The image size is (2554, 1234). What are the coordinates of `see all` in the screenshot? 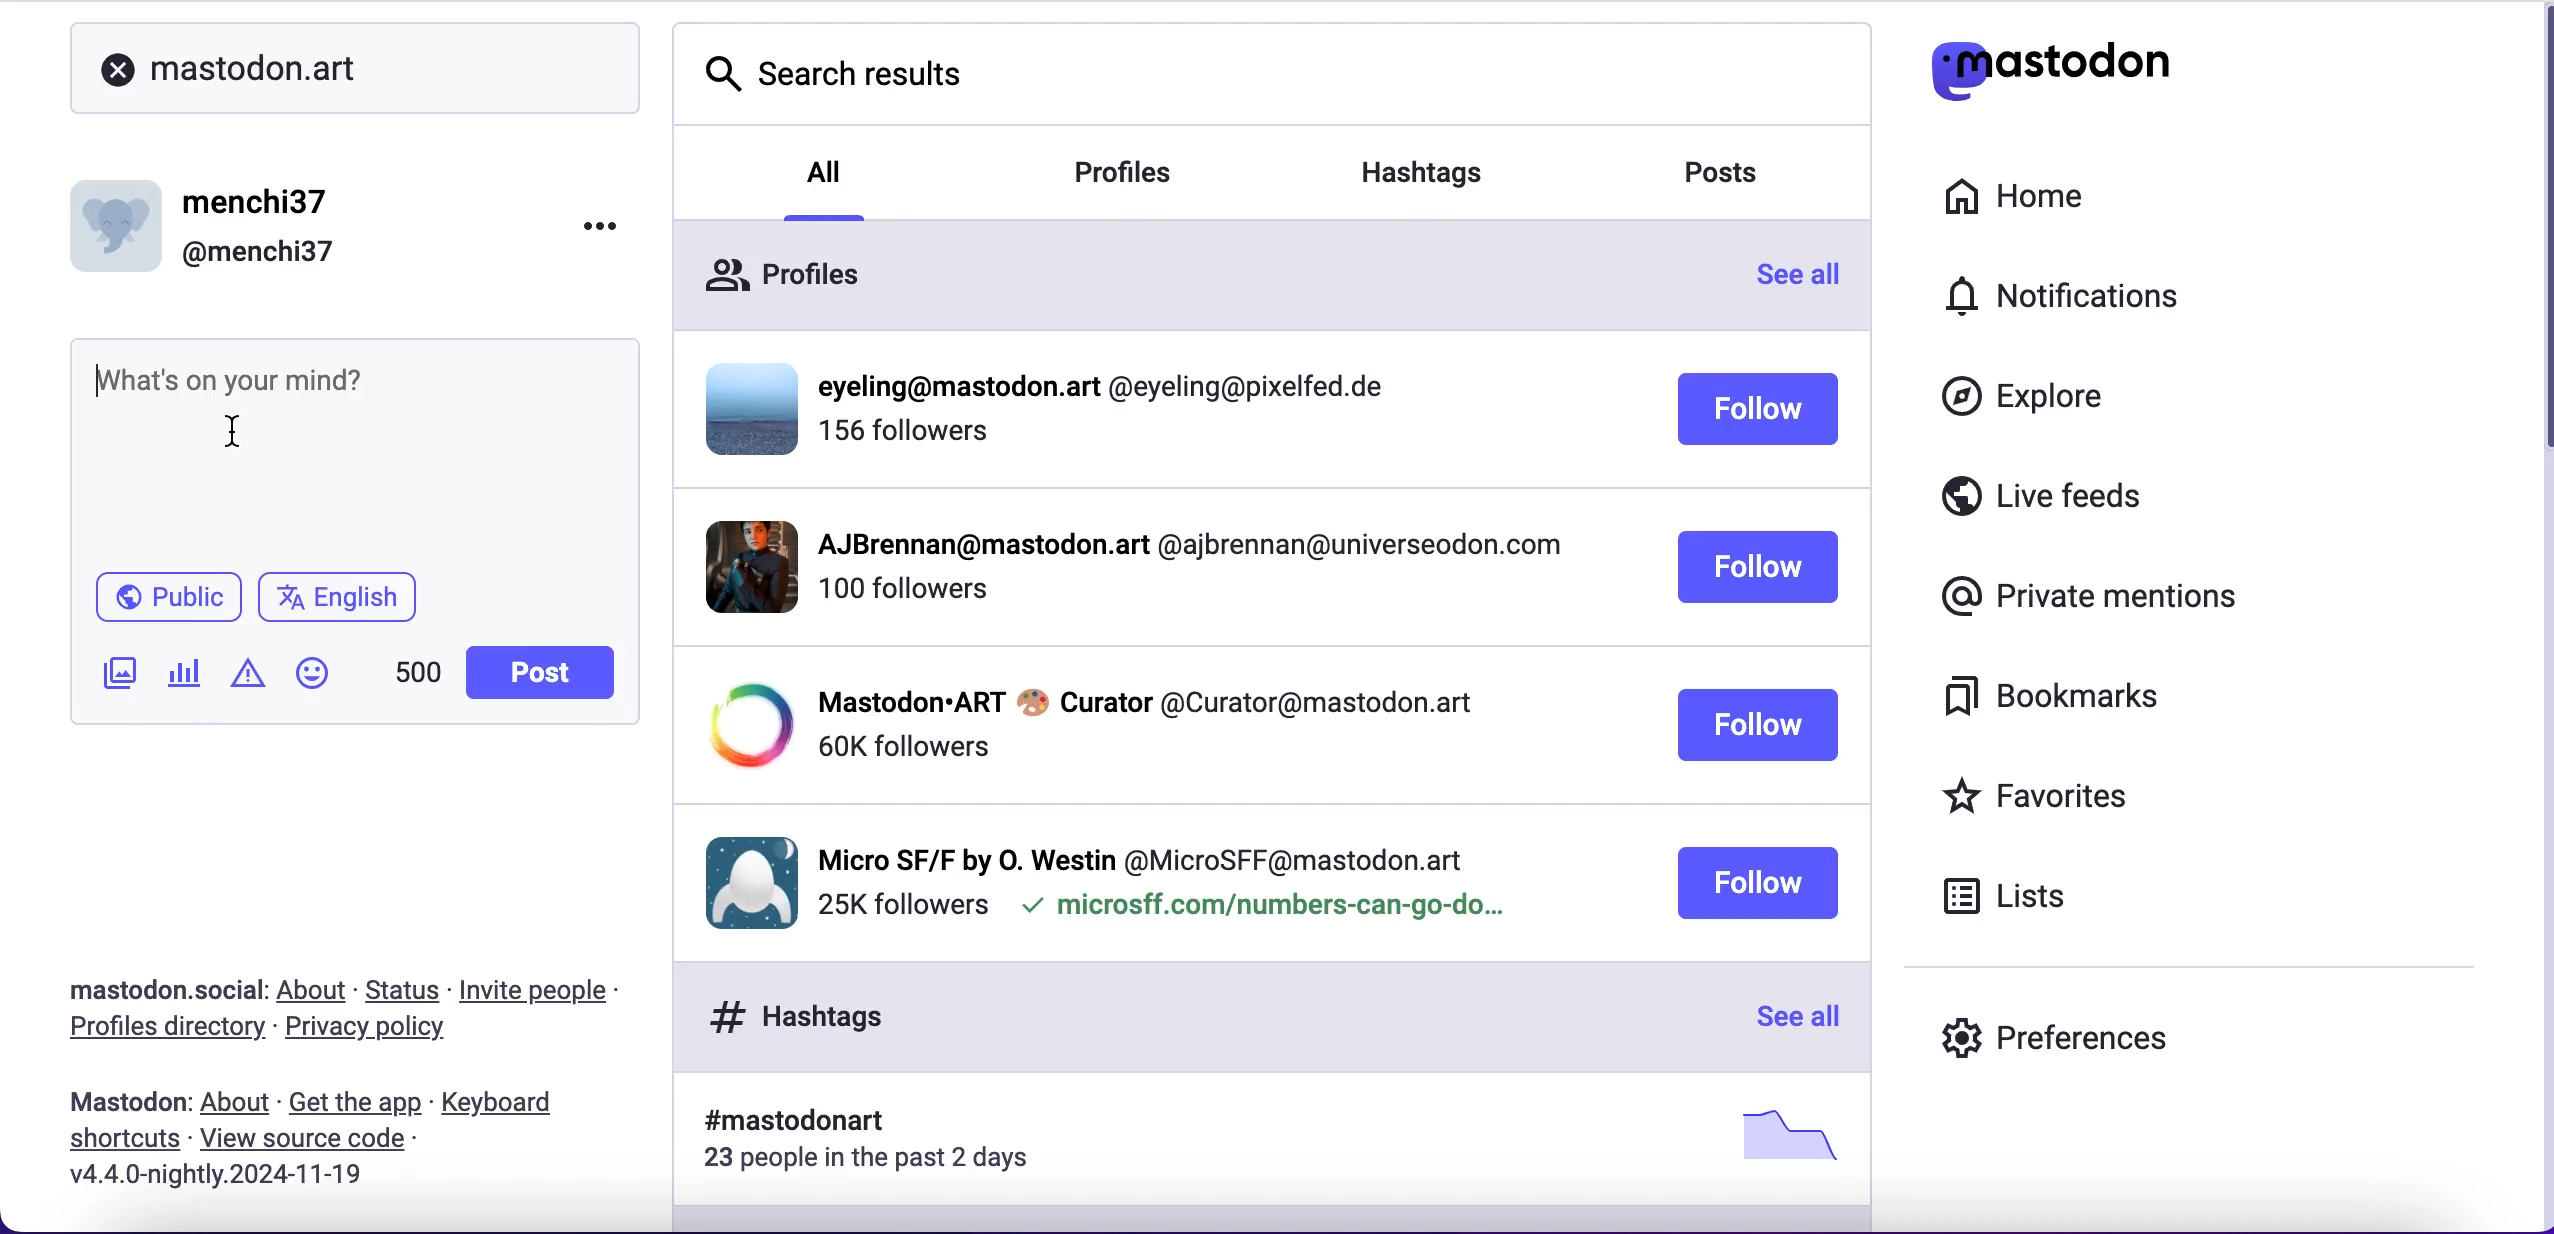 It's located at (1793, 1019).